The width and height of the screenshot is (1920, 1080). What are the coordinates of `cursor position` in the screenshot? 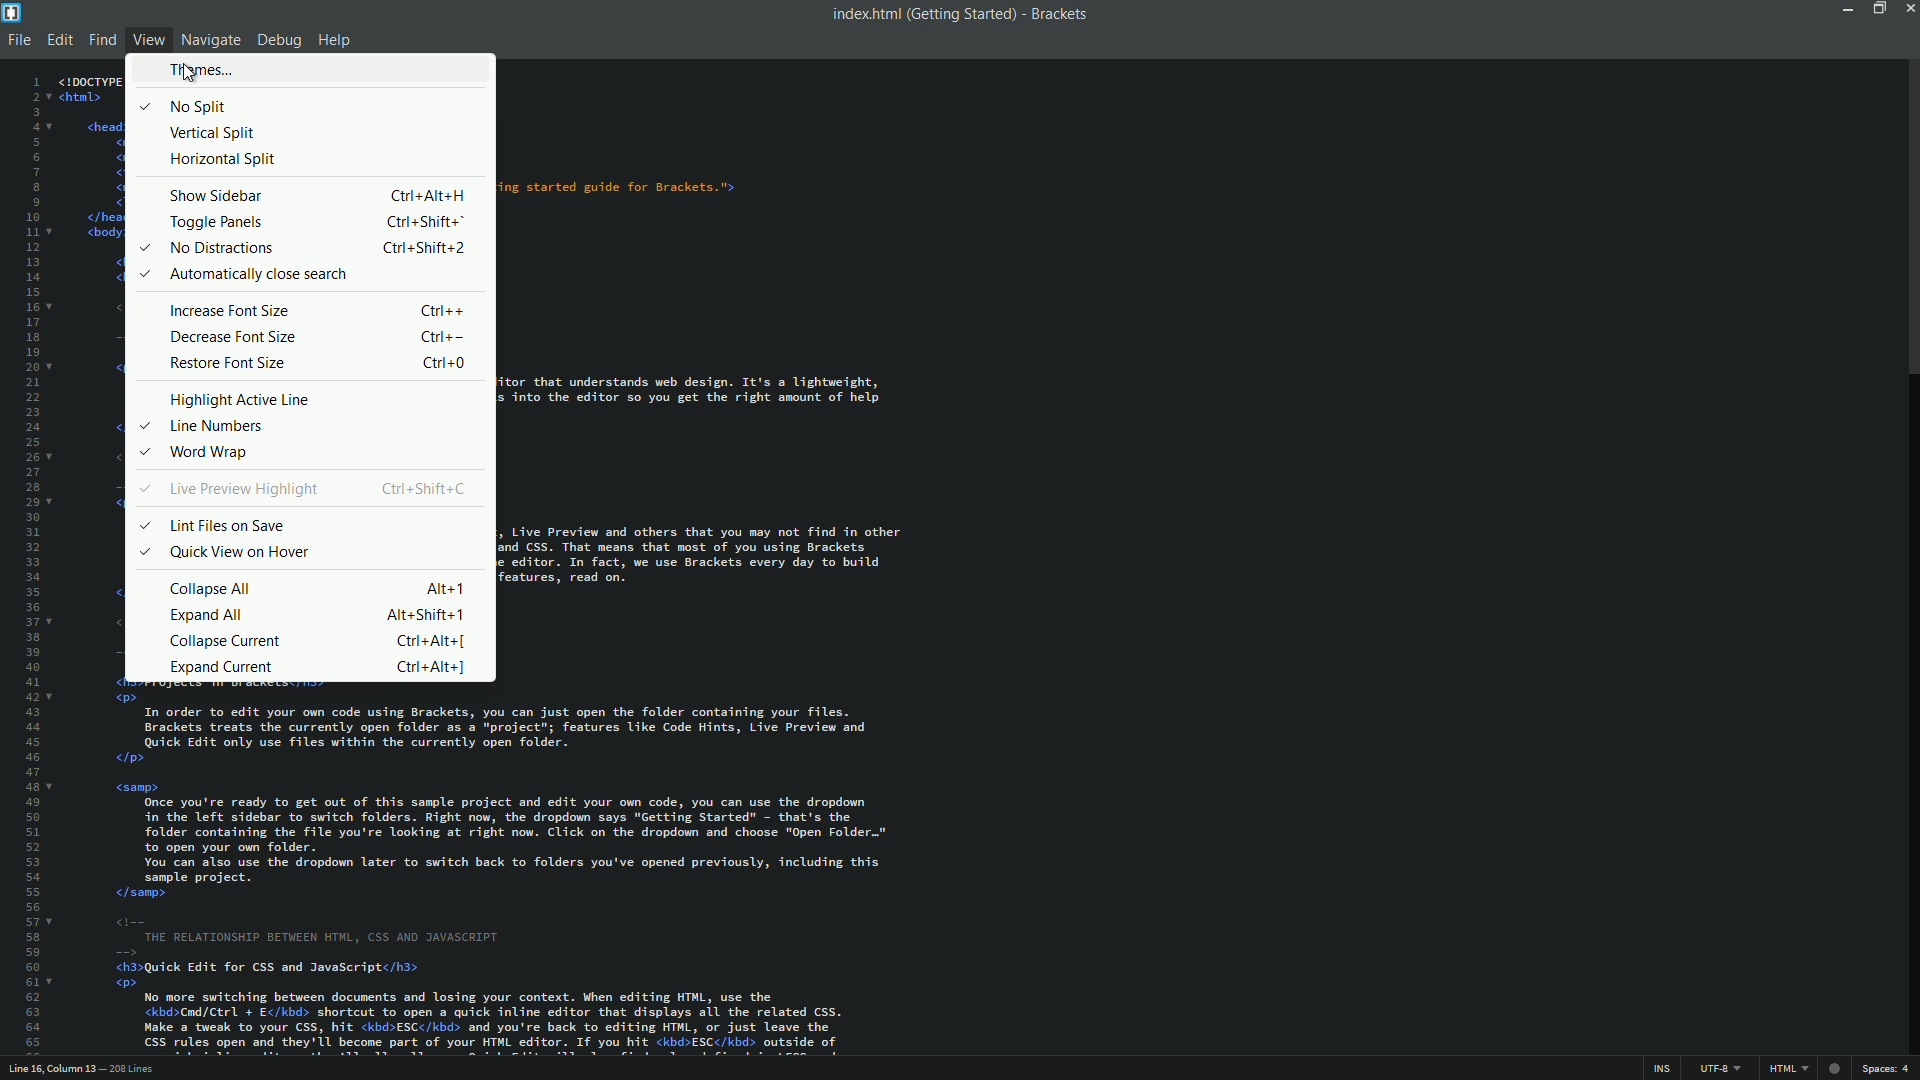 It's located at (54, 1070).